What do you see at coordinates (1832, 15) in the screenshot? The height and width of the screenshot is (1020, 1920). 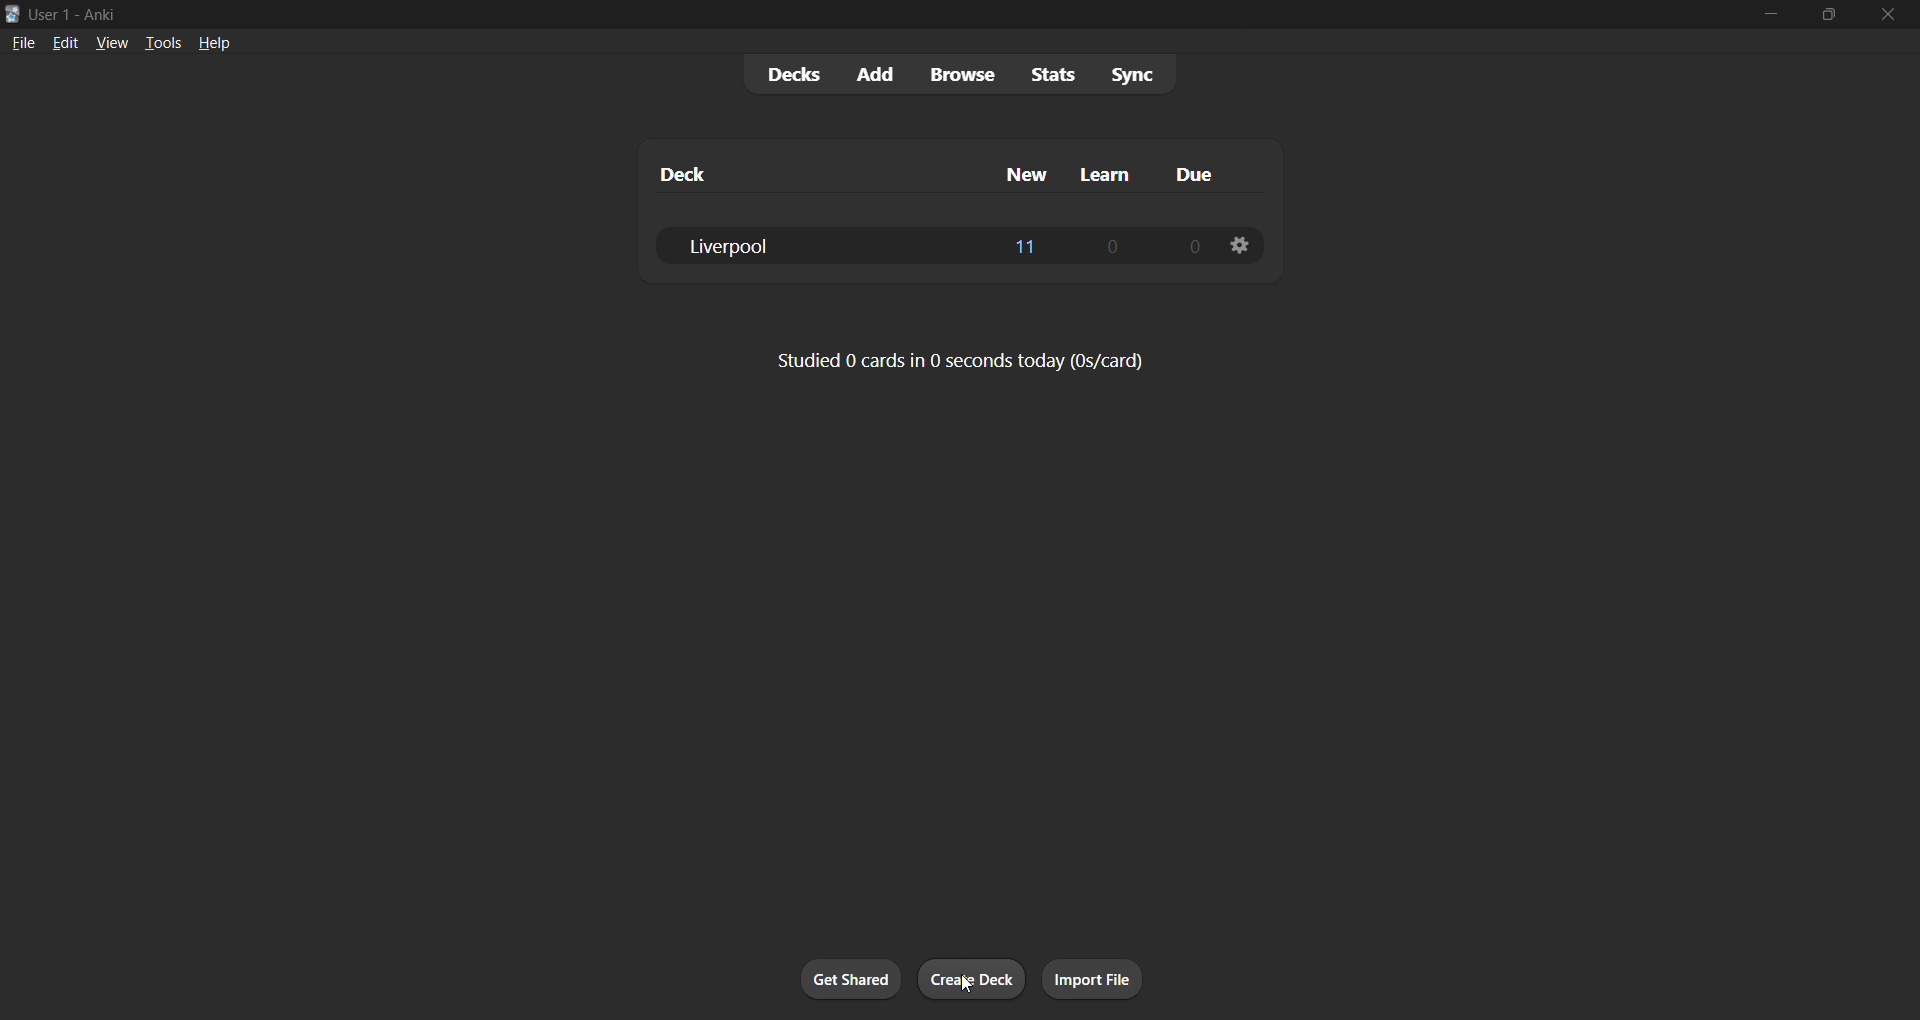 I see `maximize/restore` at bounding box center [1832, 15].